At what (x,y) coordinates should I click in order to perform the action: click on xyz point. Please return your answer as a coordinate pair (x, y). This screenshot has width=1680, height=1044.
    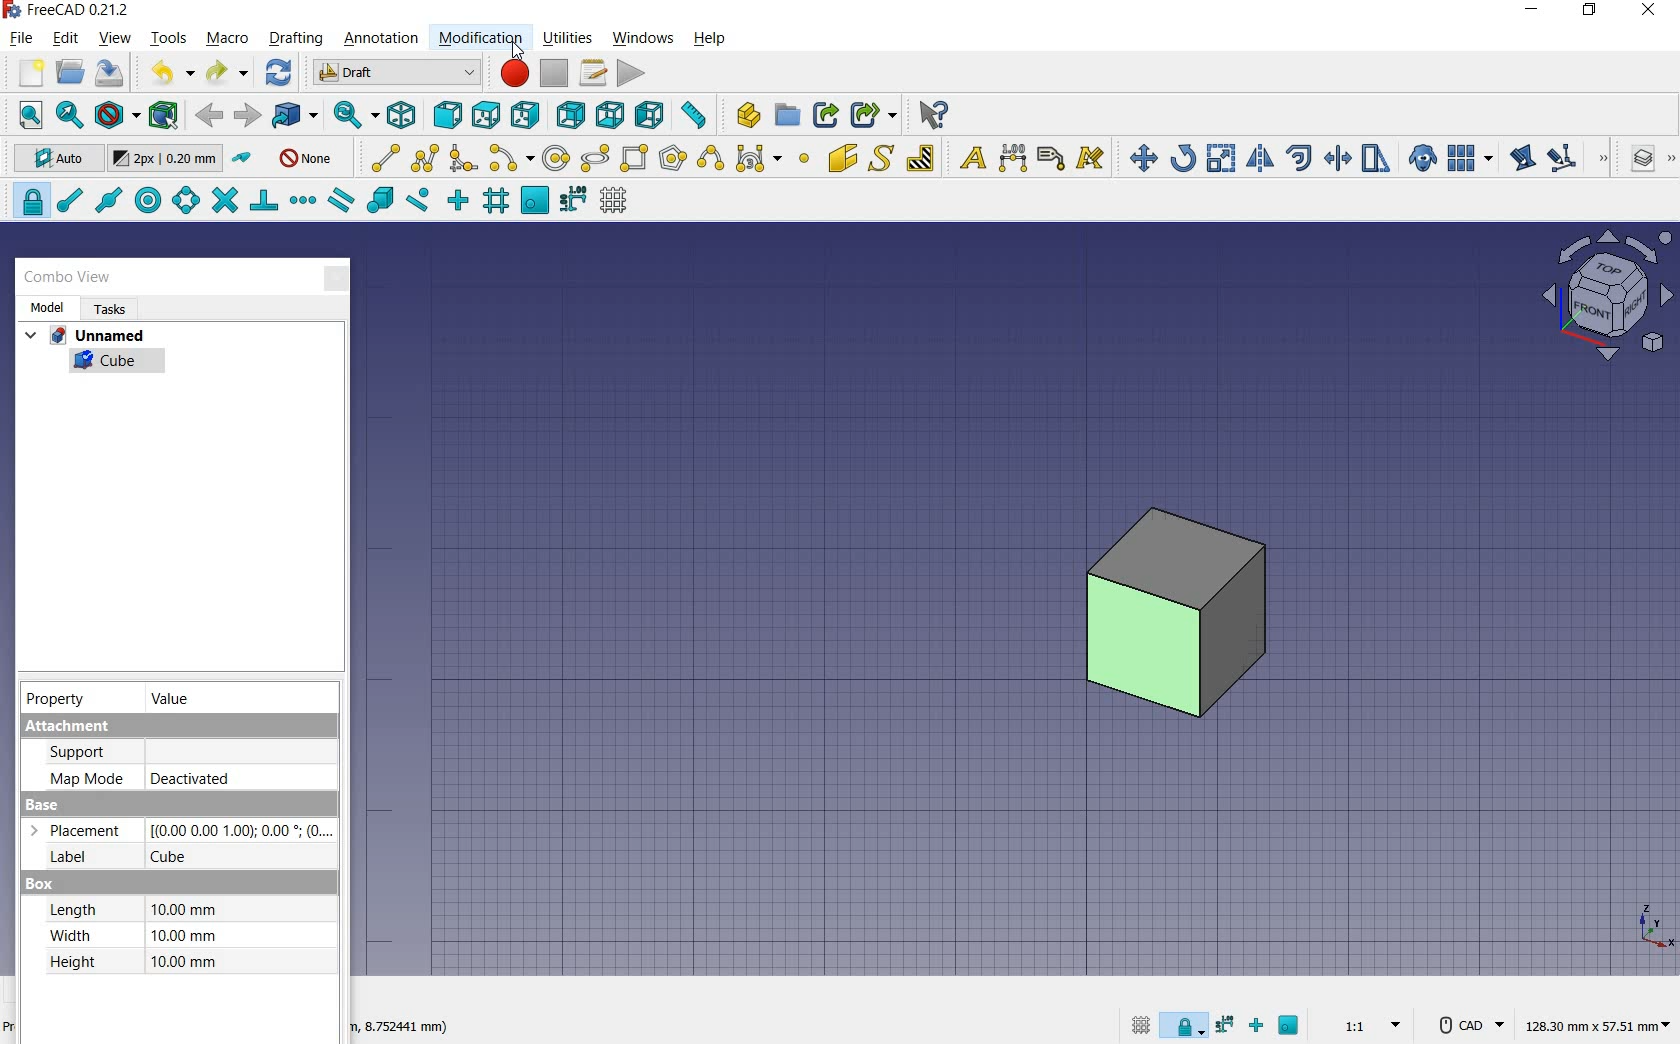
    Looking at the image, I should click on (1655, 927).